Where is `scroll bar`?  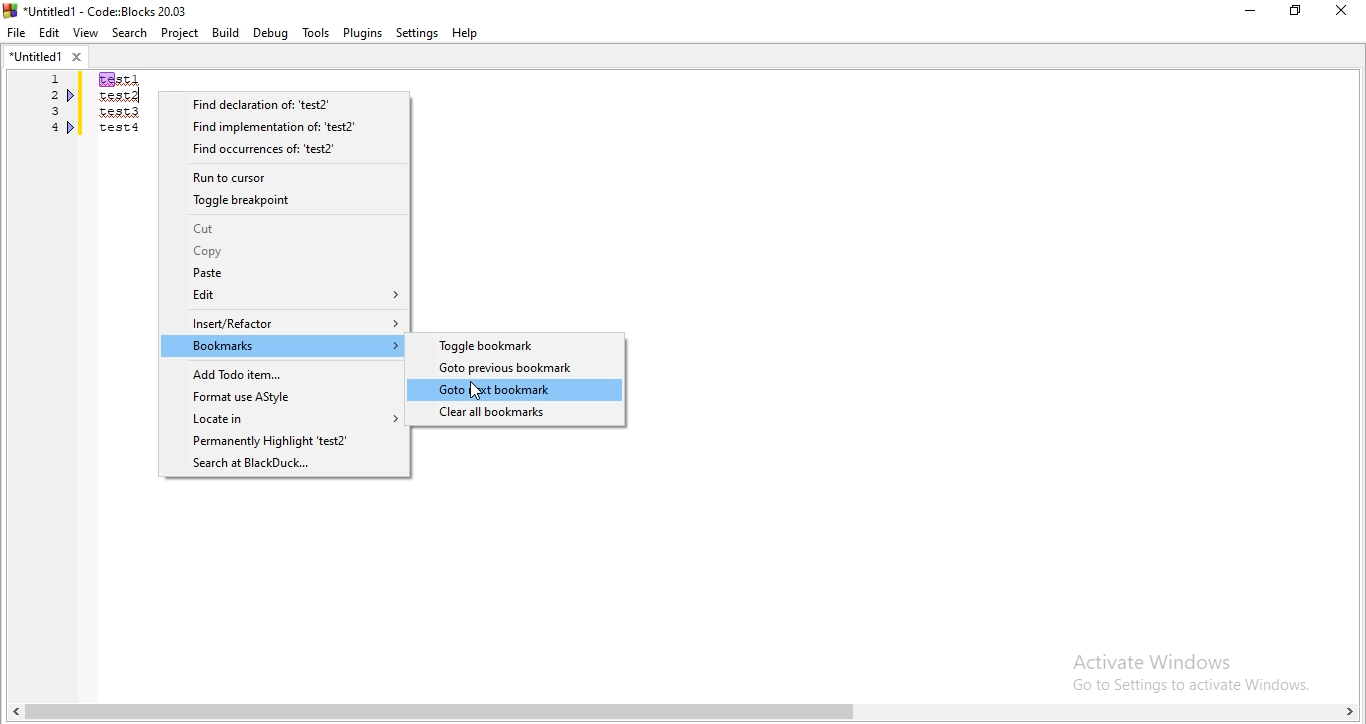
scroll bar is located at coordinates (683, 711).